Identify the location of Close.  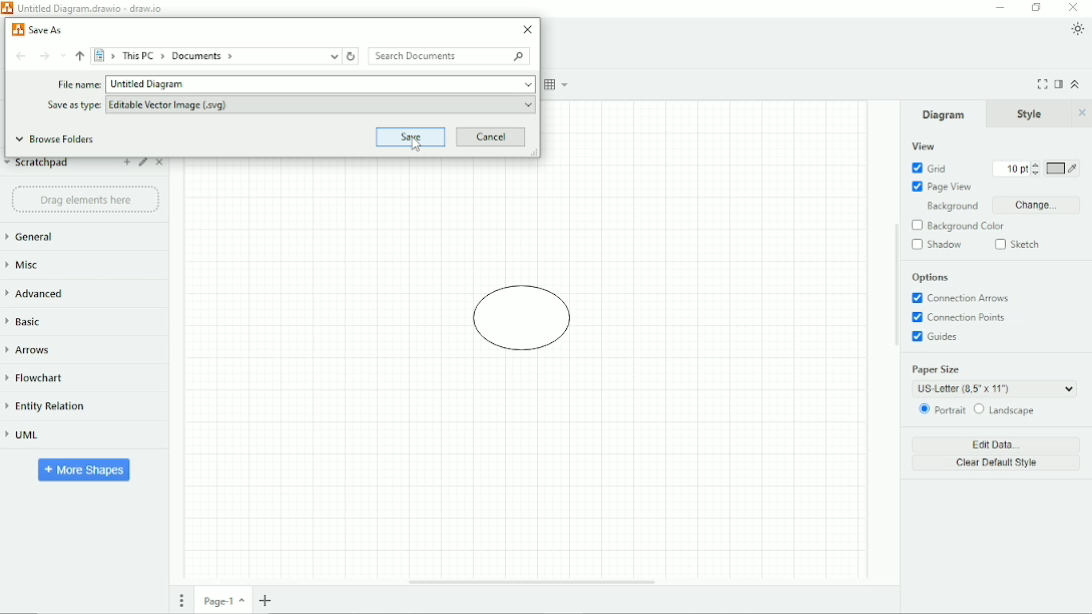
(1083, 113).